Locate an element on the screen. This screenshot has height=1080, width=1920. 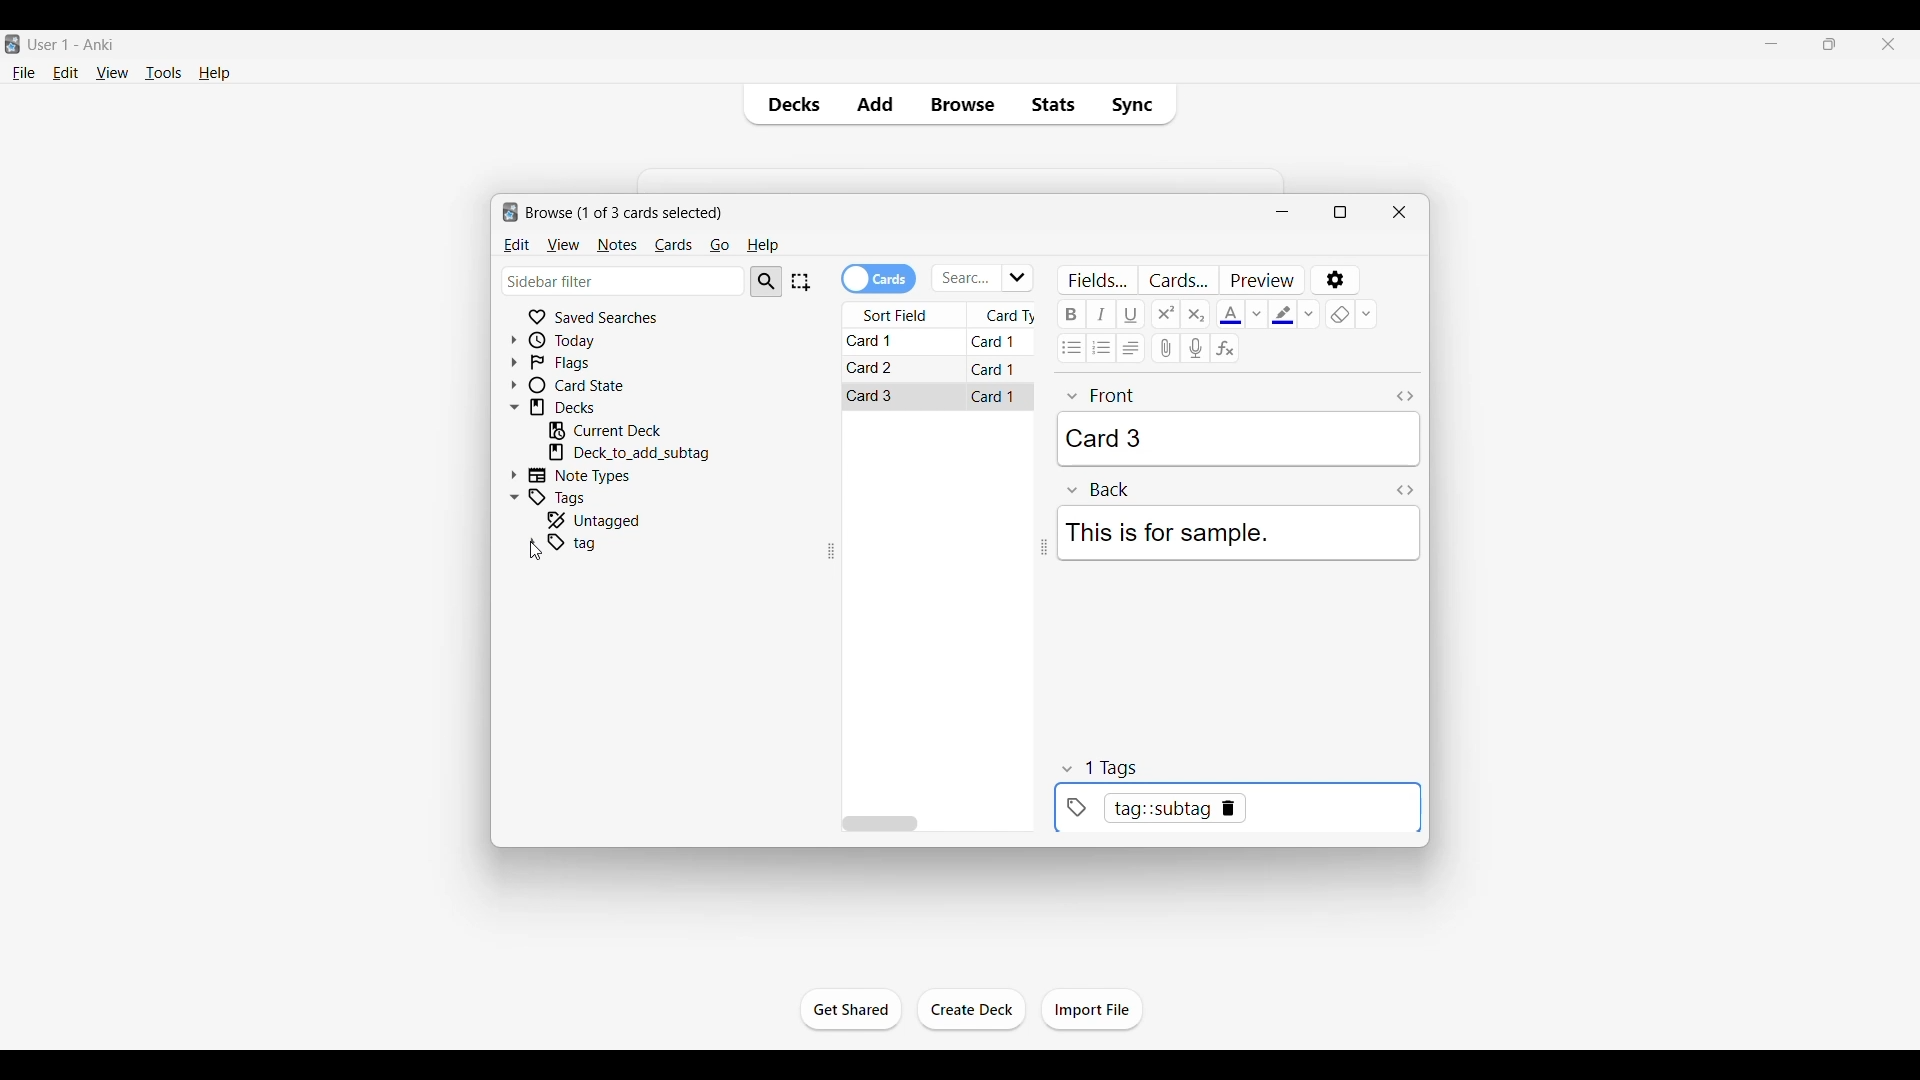
Click to go to Flags  is located at coordinates (592, 363).